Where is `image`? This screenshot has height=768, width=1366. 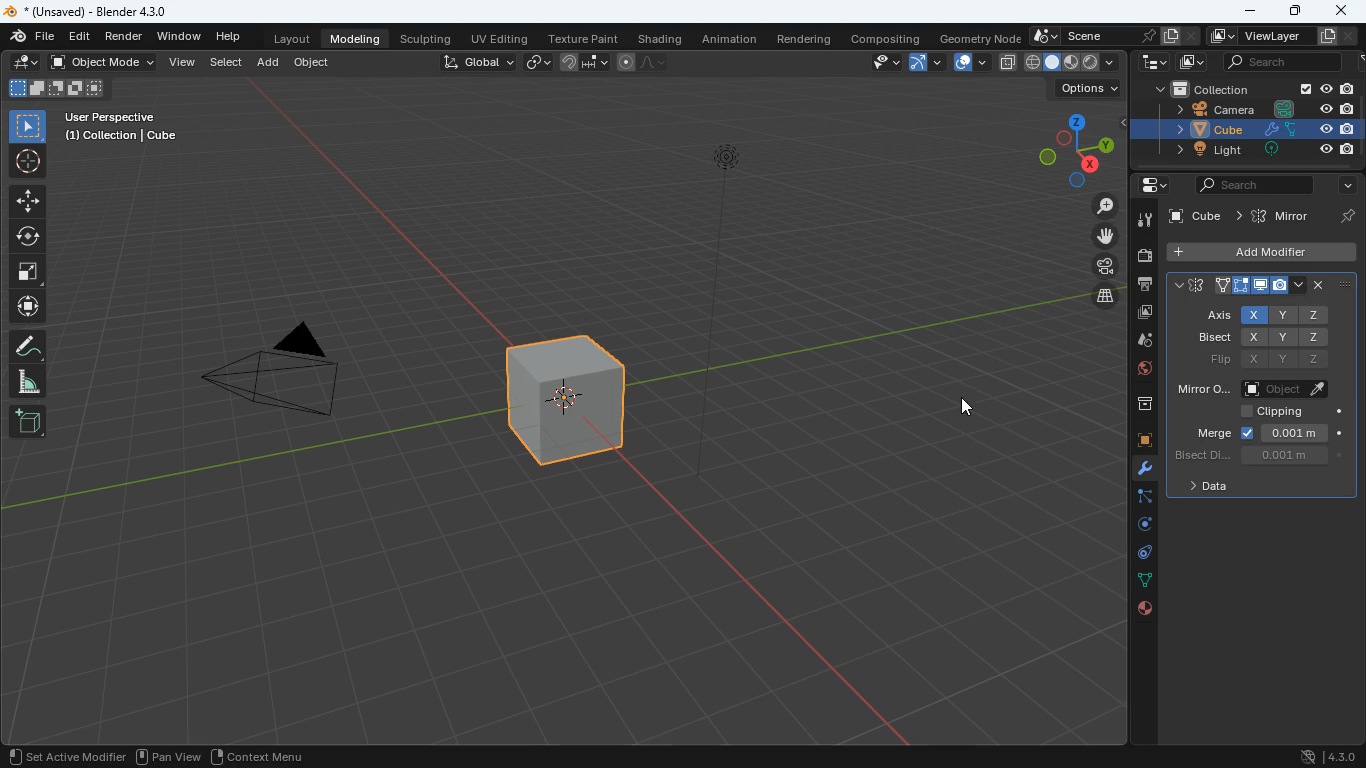
image is located at coordinates (1192, 63).